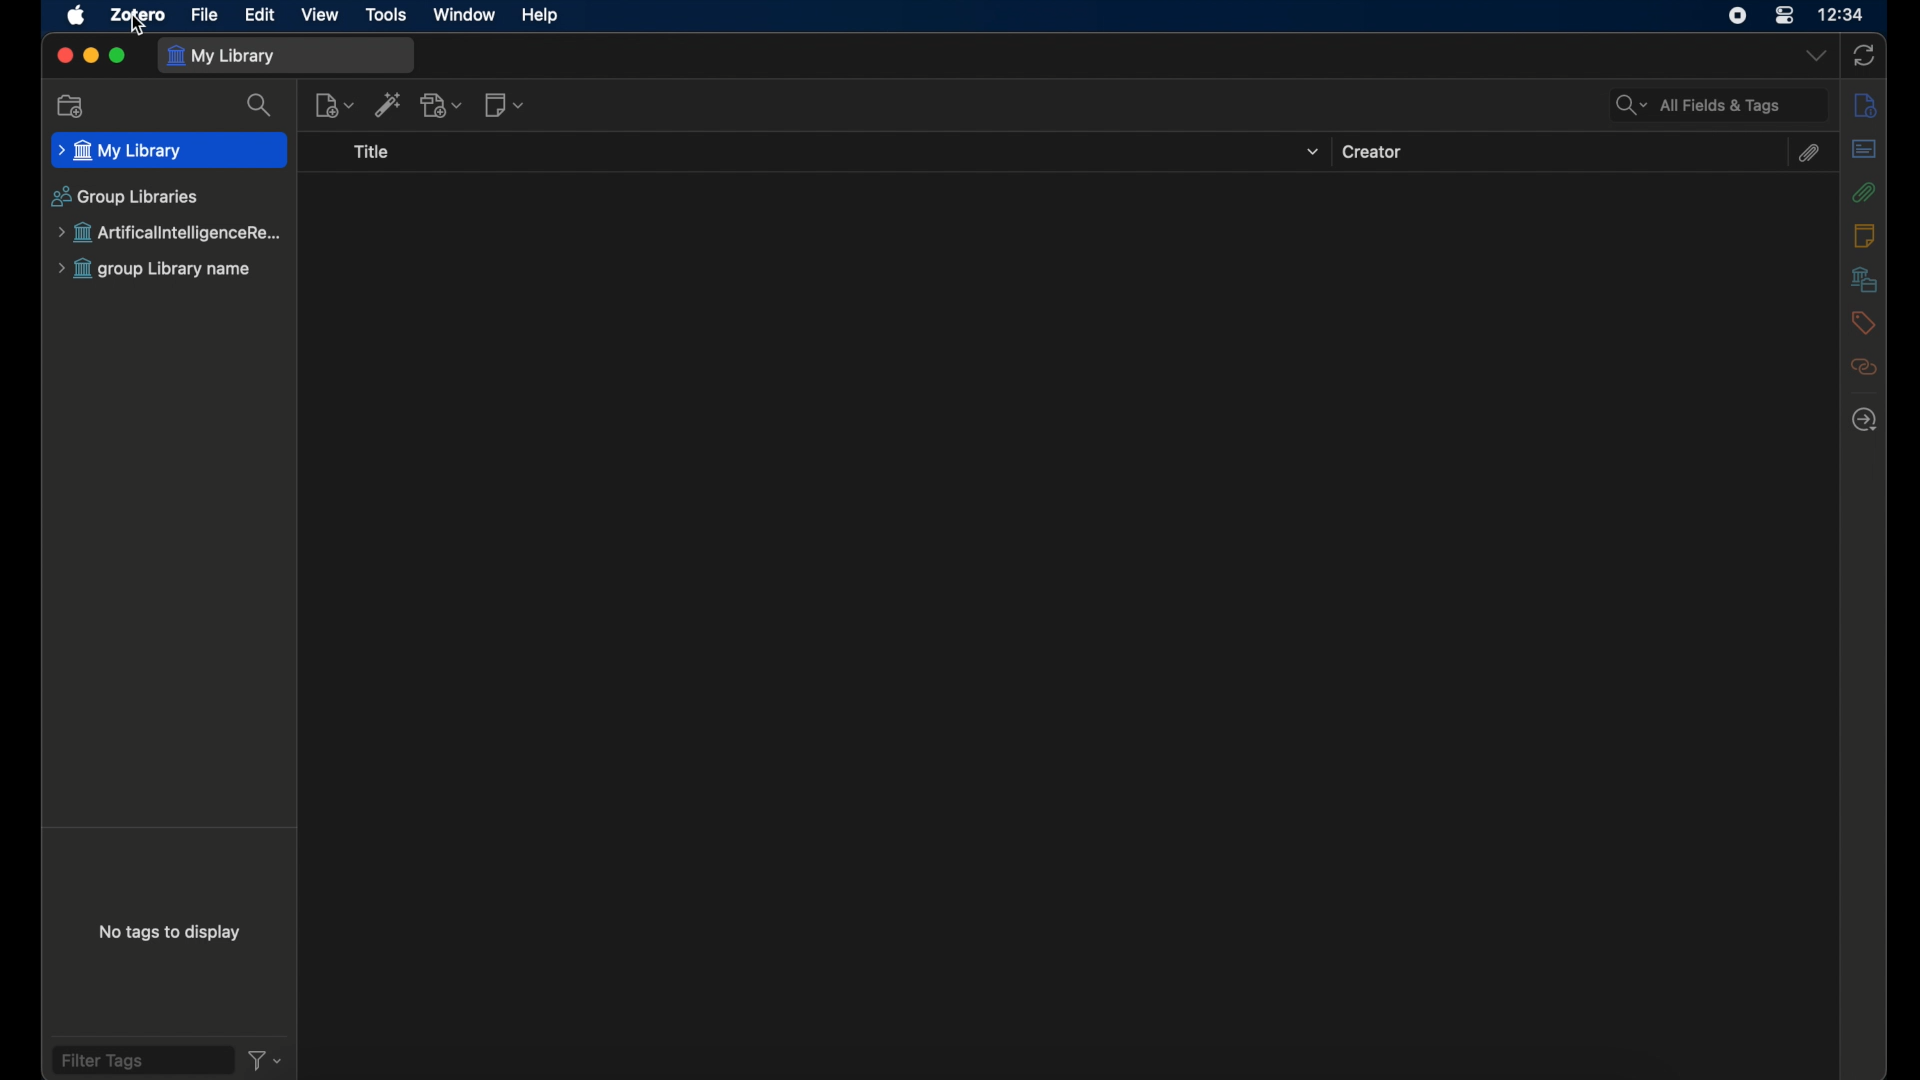  What do you see at coordinates (168, 152) in the screenshot?
I see `my library` at bounding box center [168, 152].